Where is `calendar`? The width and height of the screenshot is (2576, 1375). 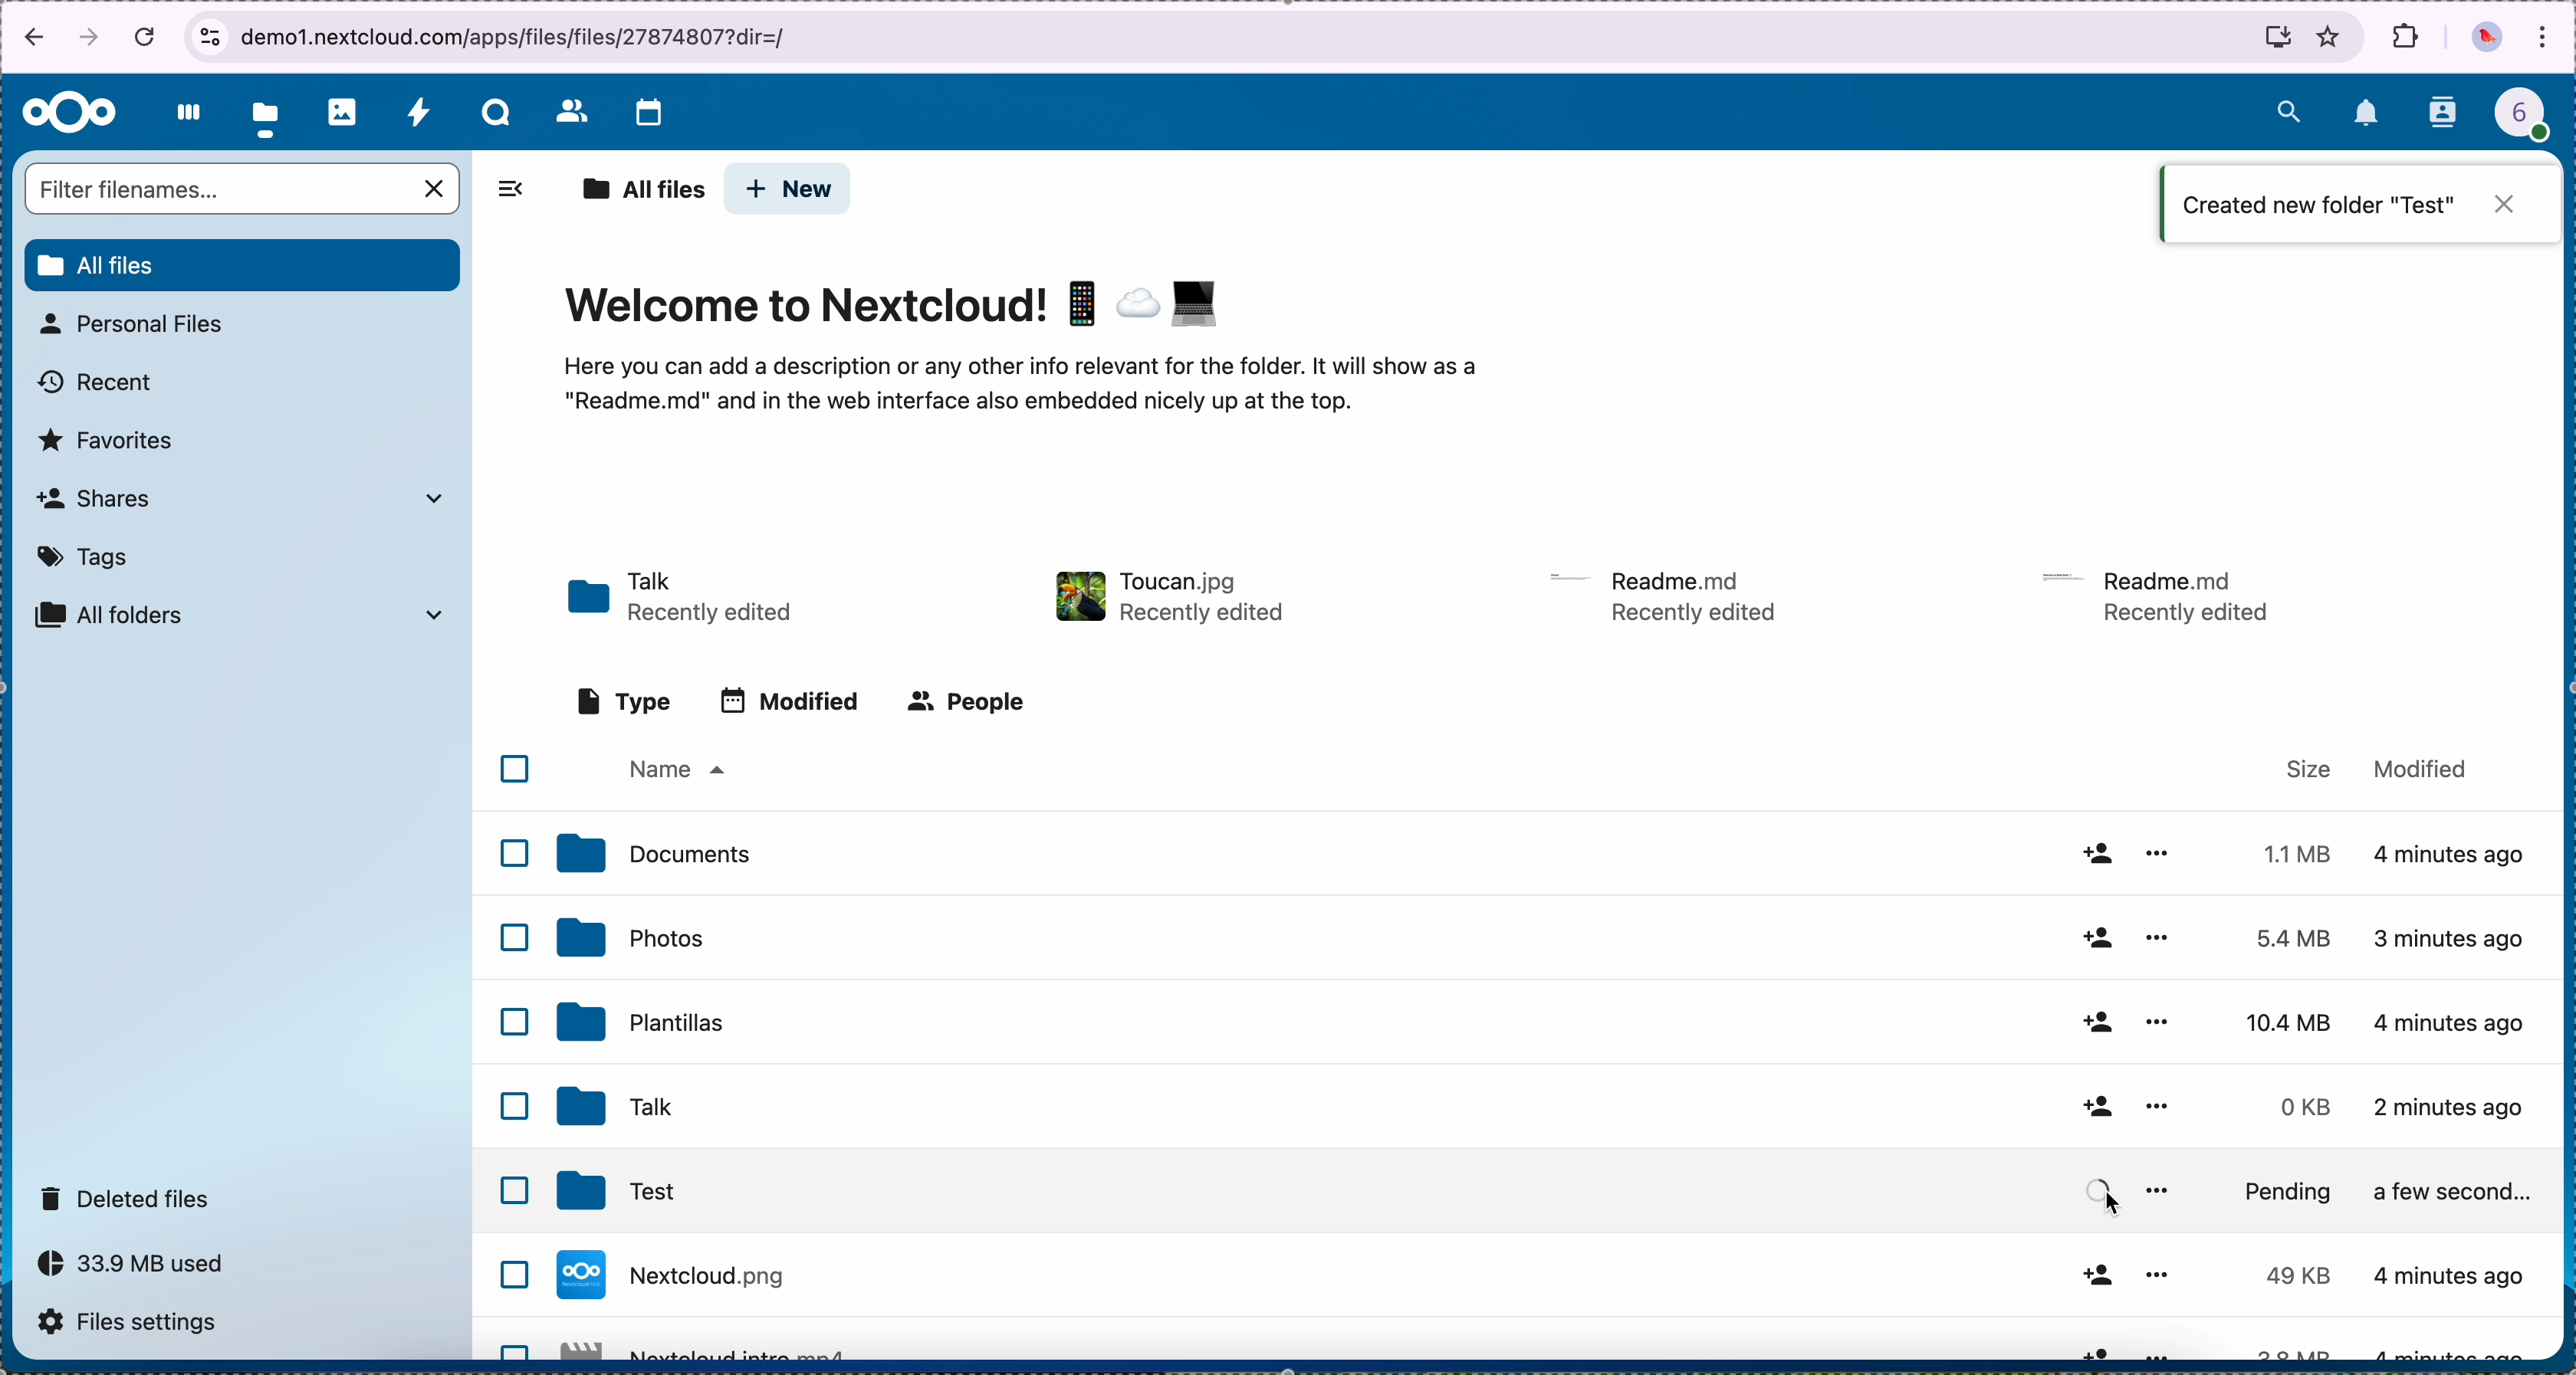
calendar is located at coordinates (648, 115).